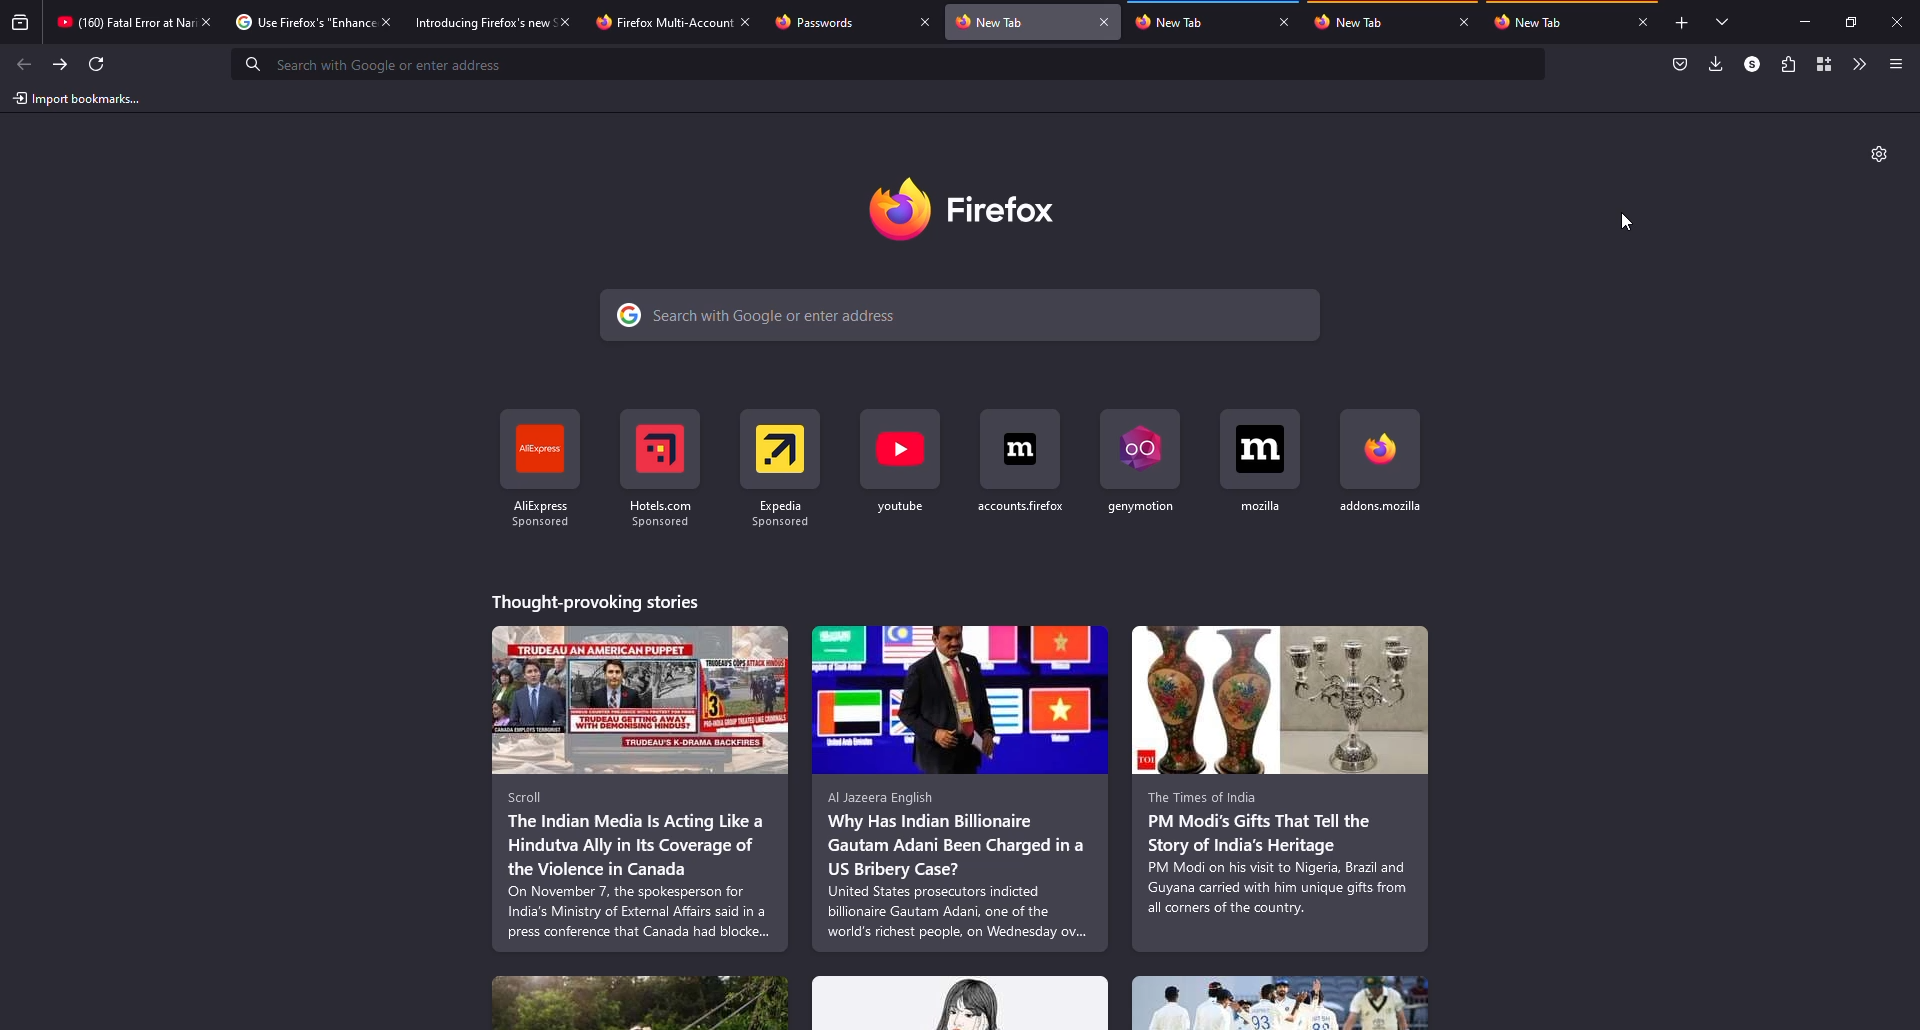 The height and width of the screenshot is (1030, 1920). Describe the element at coordinates (1678, 24) in the screenshot. I see `add` at that location.